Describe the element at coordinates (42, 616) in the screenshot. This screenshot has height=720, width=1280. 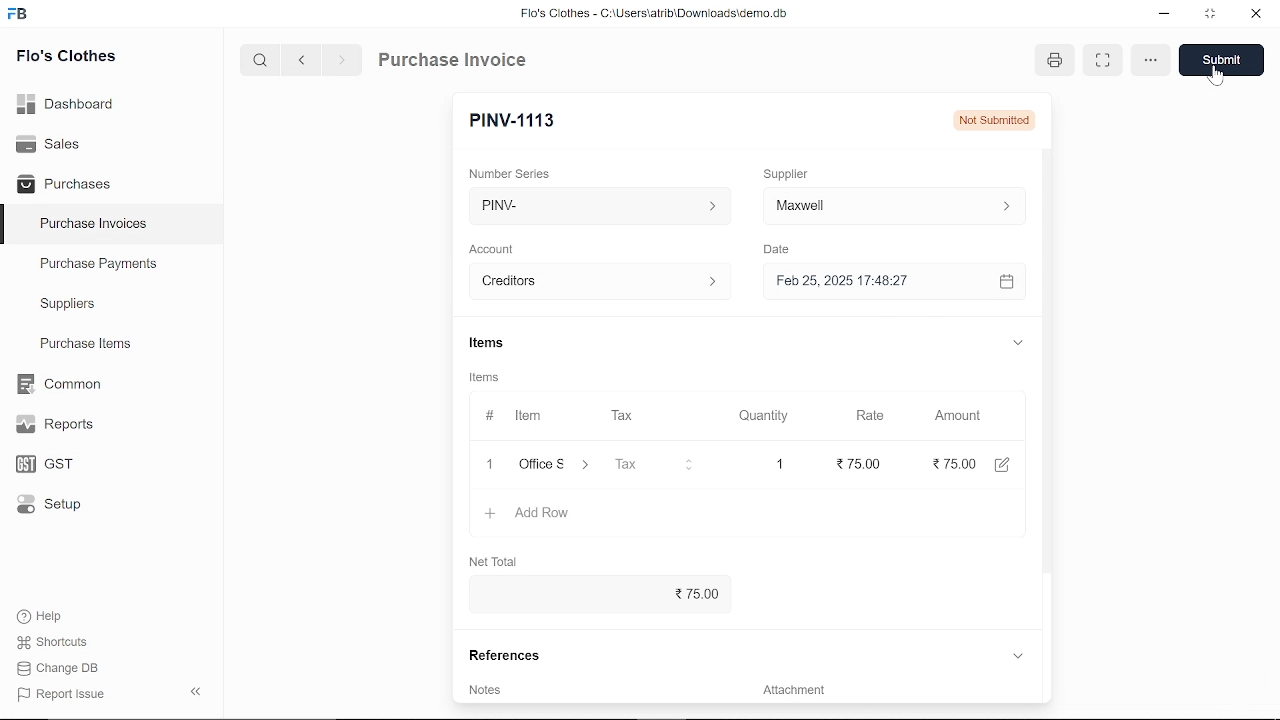
I see `Help` at that location.